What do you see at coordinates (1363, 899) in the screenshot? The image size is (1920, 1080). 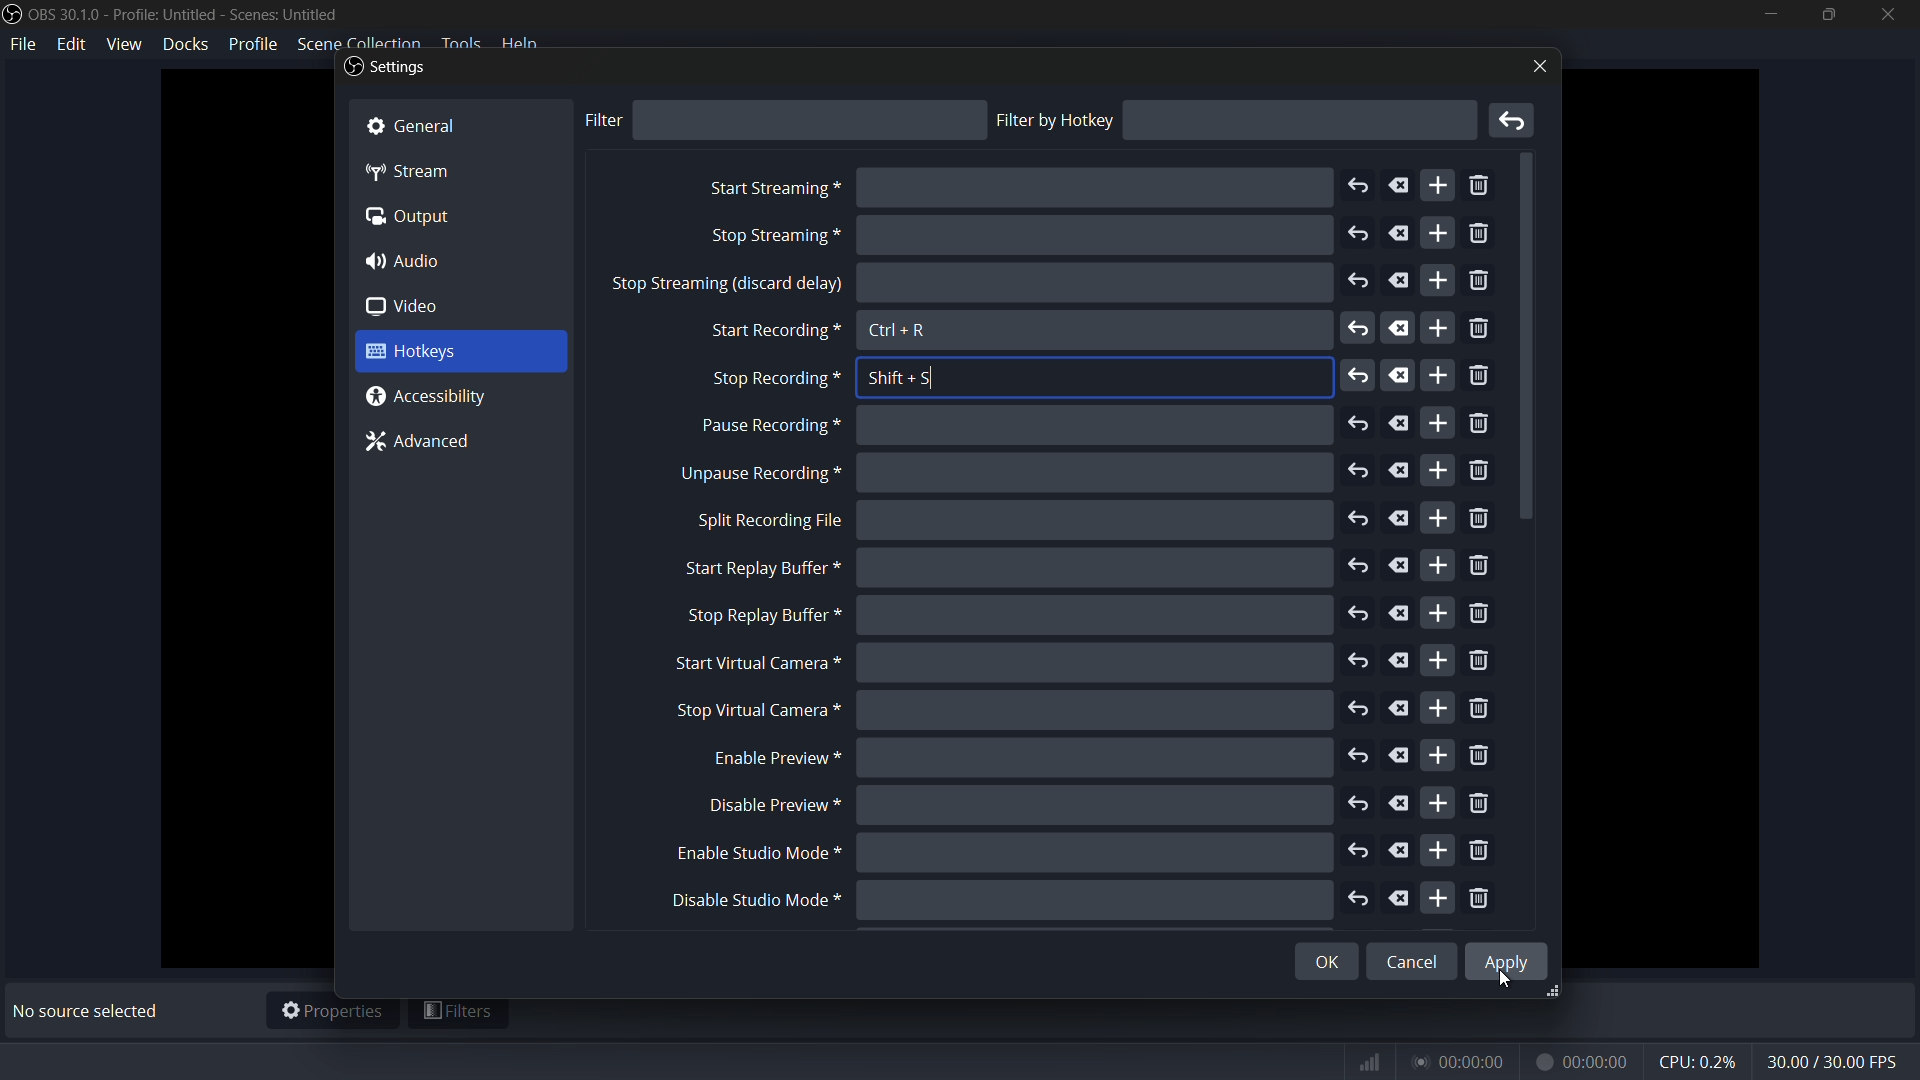 I see `undo` at bounding box center [1363, 899].